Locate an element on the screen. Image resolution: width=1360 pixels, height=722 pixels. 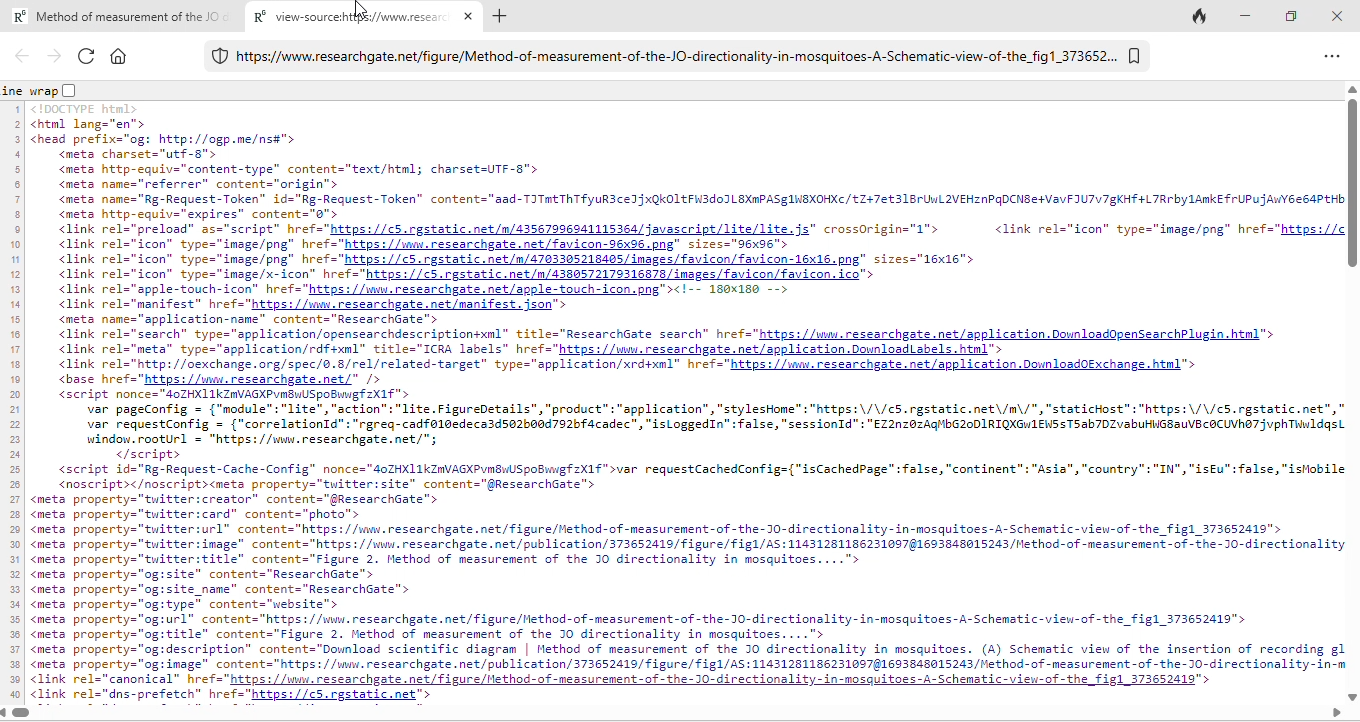
option is located at coordinates (1335, 57).